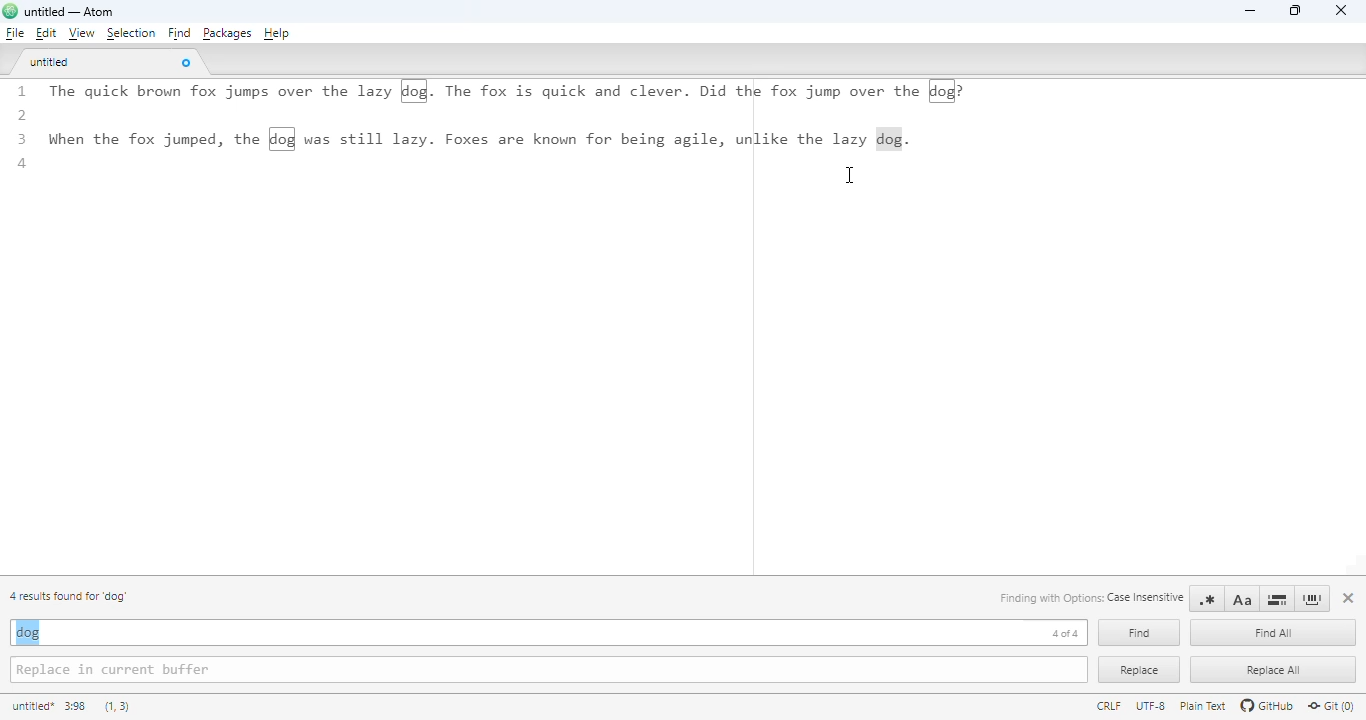 Image resolution: width=1366 pixels, height=720 pixels. Describe the element at coordinates (74, 706) in the screenshot. I see `3:98` at that location.